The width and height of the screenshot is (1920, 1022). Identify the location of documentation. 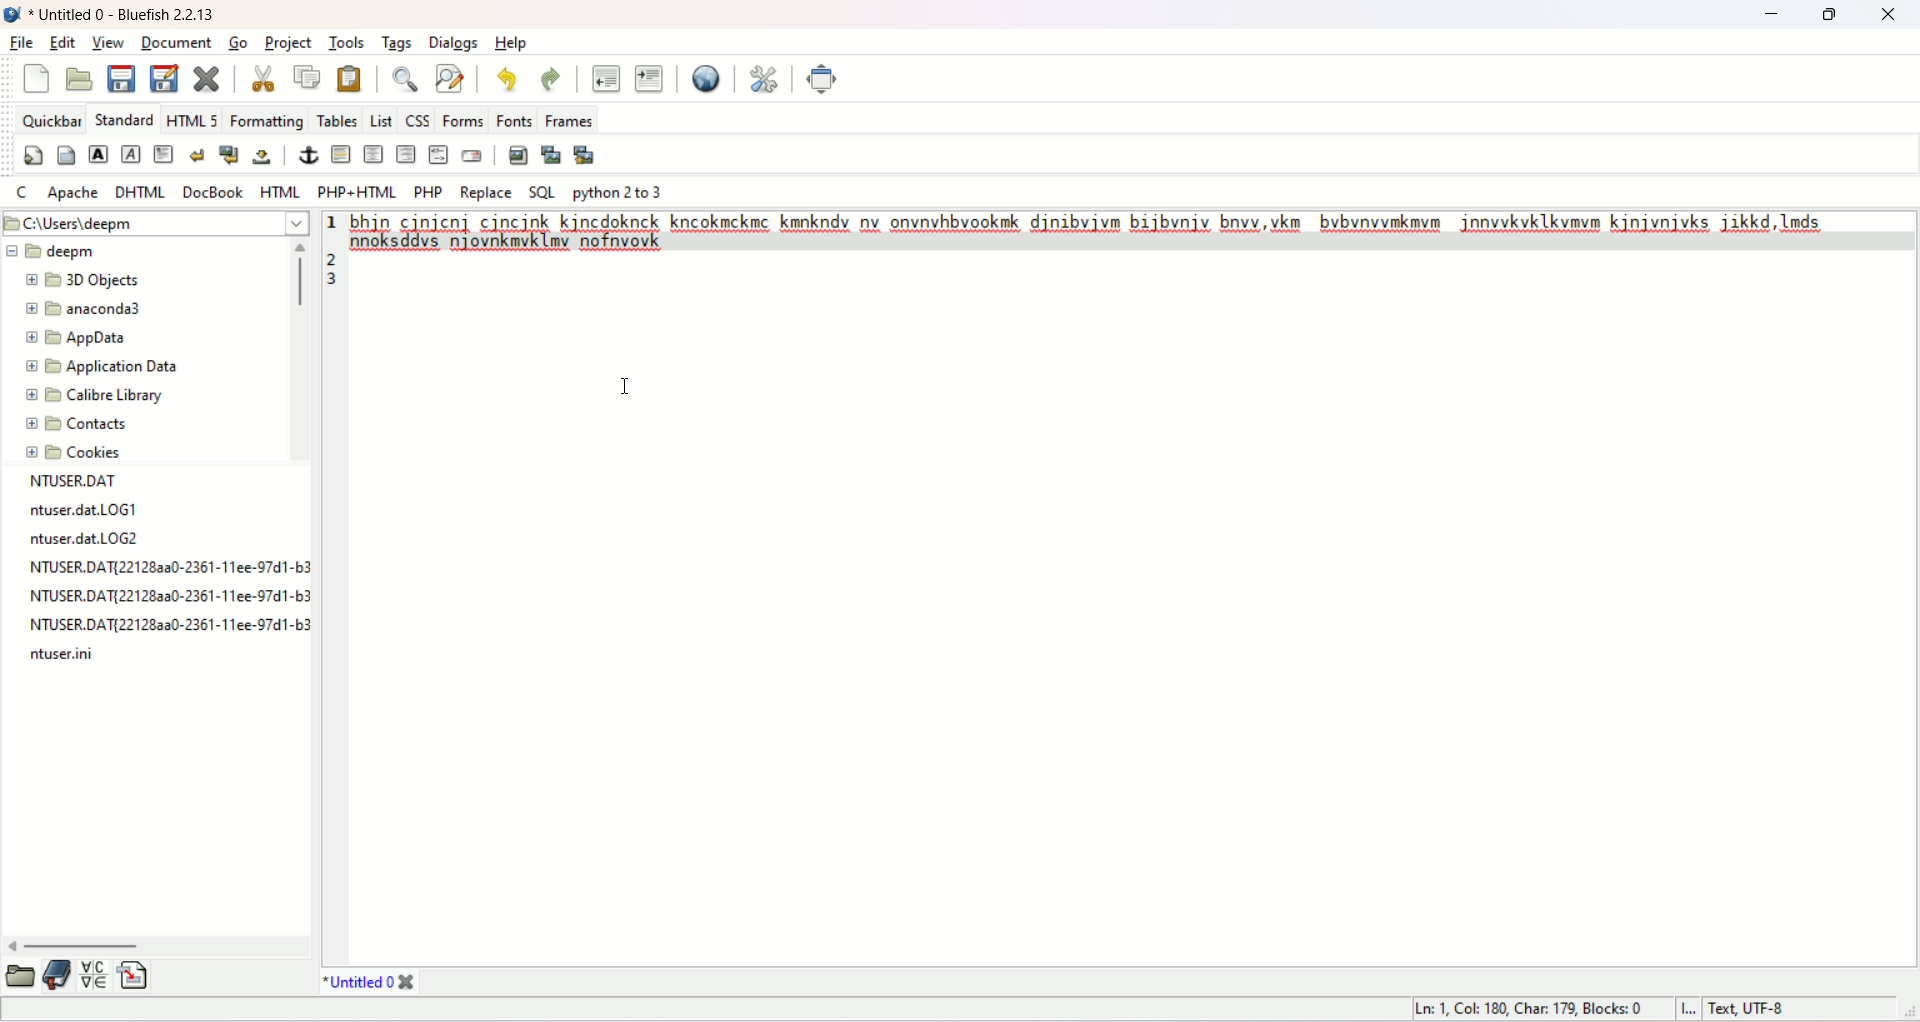
(56, 971).